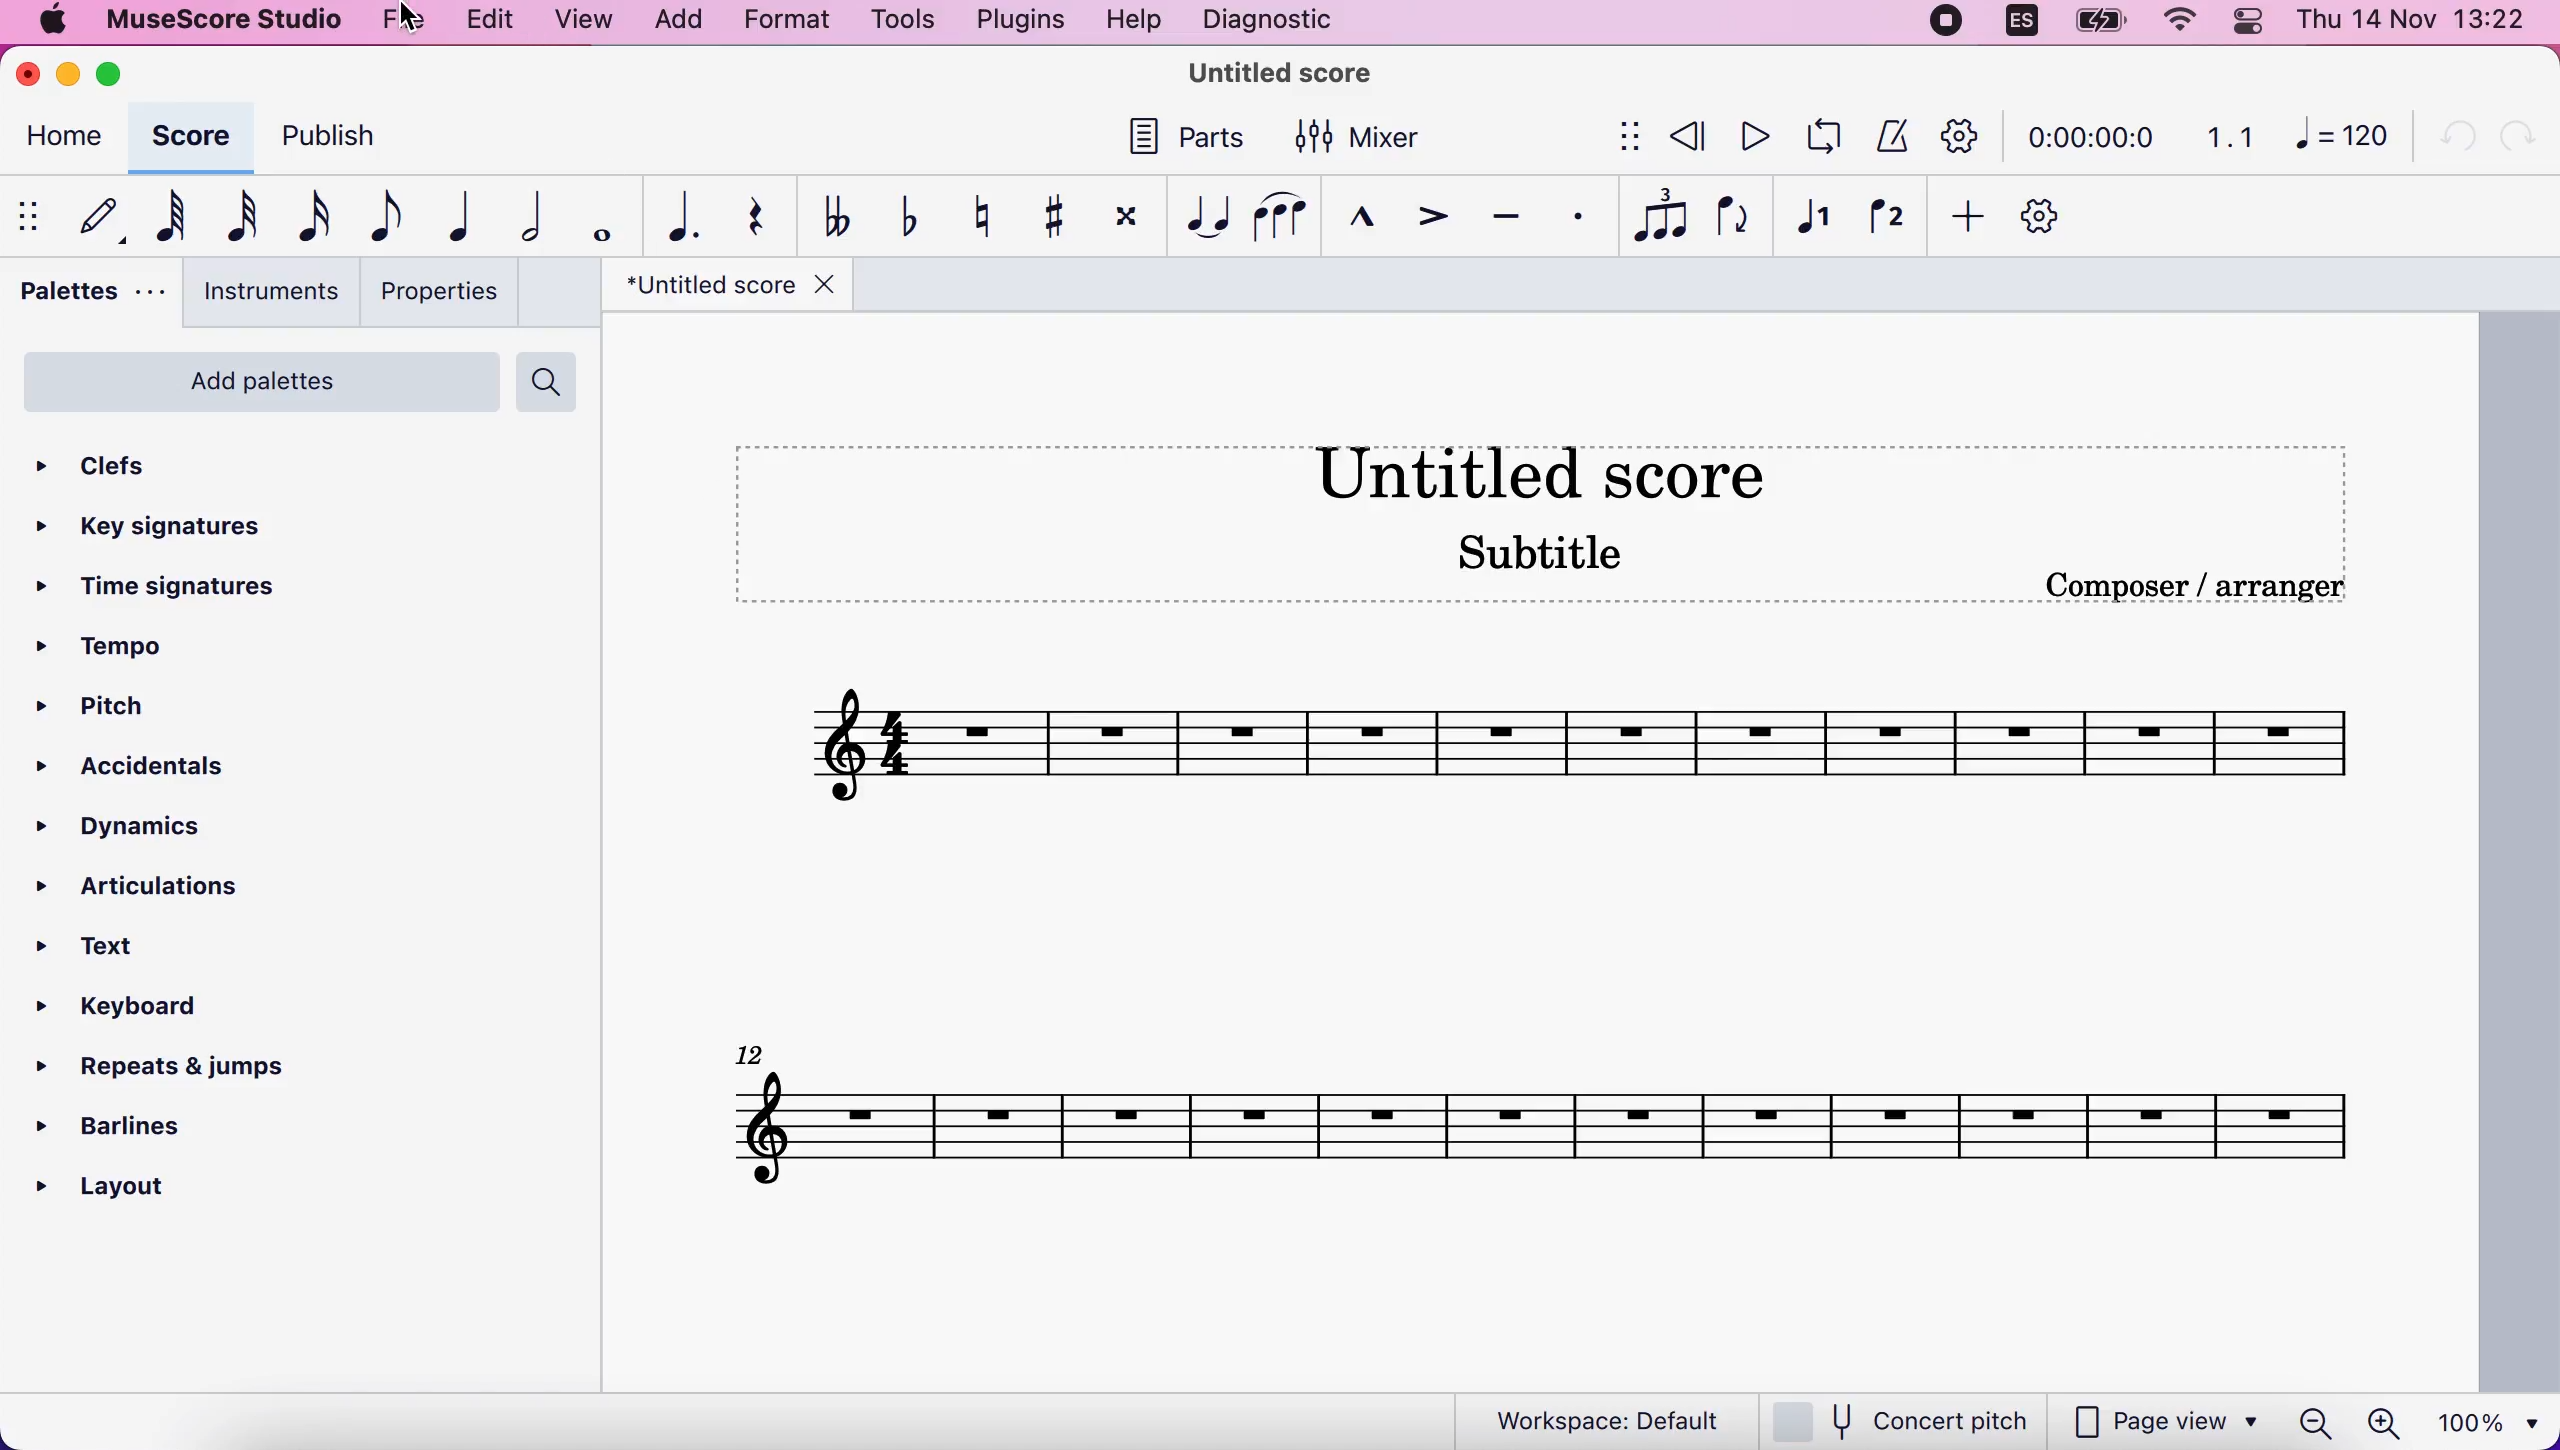  I want to click on keyboard, so click(135, 1014).